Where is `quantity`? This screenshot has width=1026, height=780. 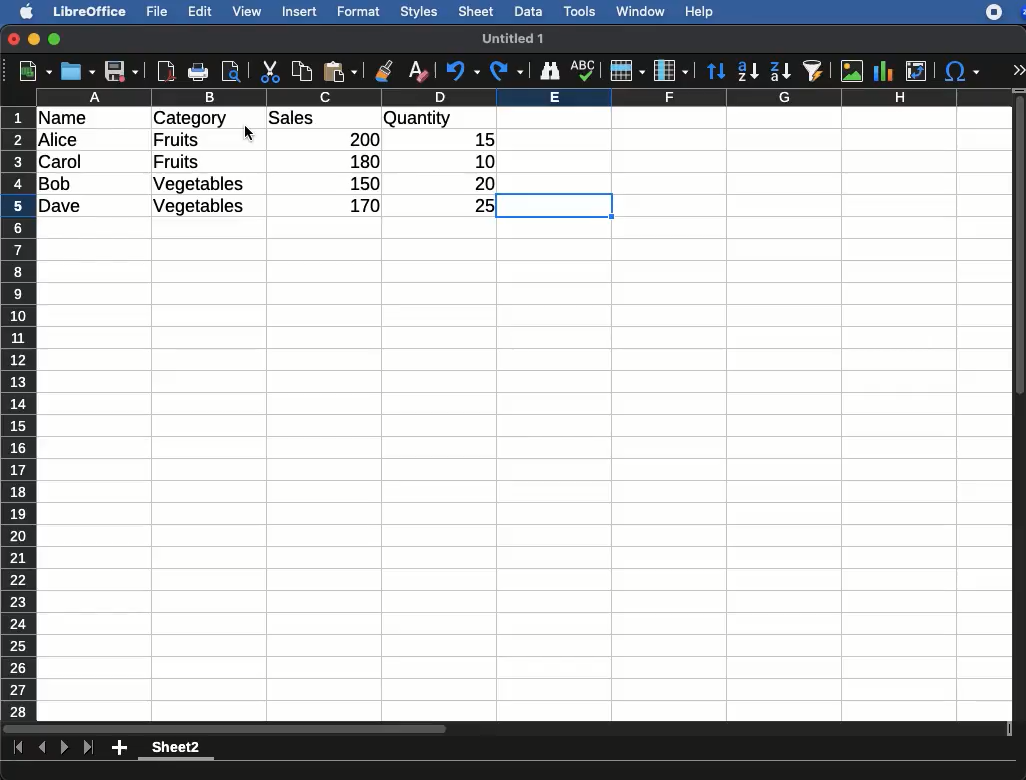
quantity is located at coordinates (439, 120).